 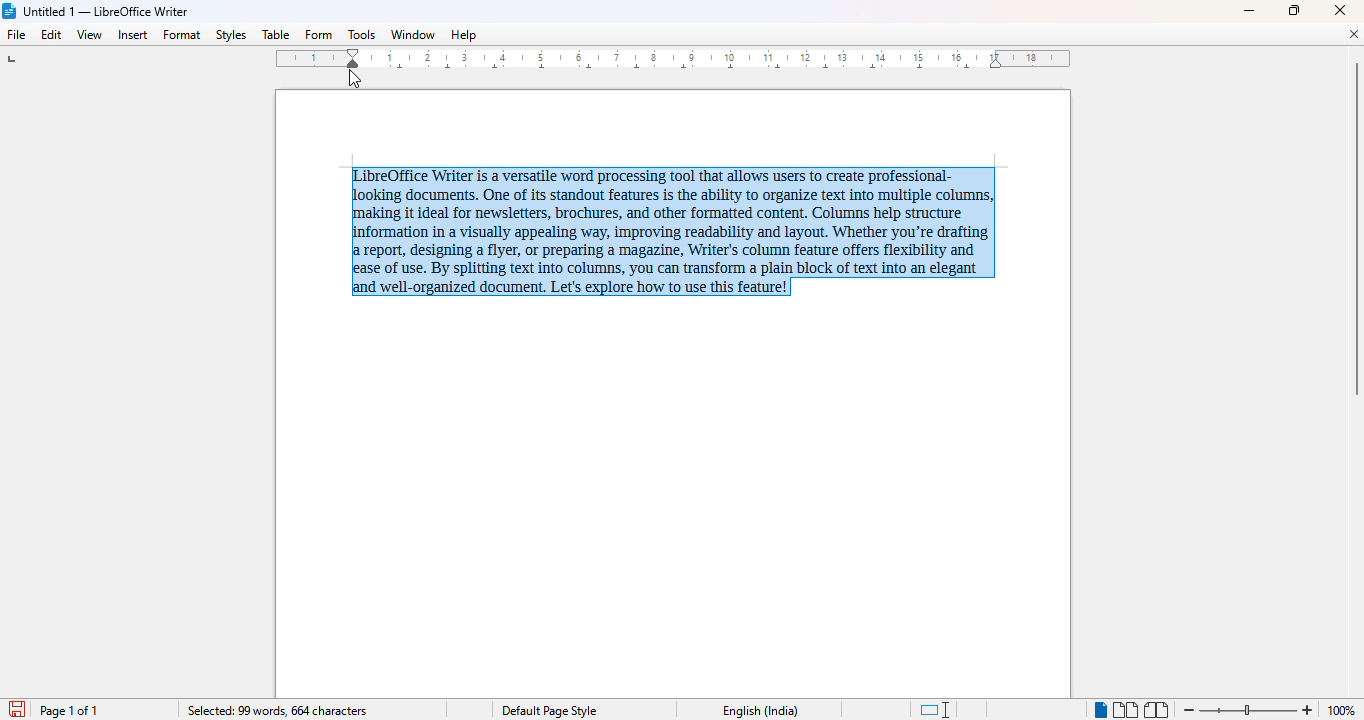 What do you see at coordinates (653, 228) in the screenshot?
I see `LibreOffice Writer is a versatile word processing tool that allows users to create professional-looking documents. One of its standout features is the ability to organize text into multiple columns, making it ideal for newsletters, brochures, and other formatted content. Columns help structure information in a visually appealing way, improving readability and layout. Whether you're drafting a report, designing a flyer, or preparing a magazine, Writer's column feature offers flexibility and ease of use. By splitting text into columns, you can transform a plain block of text into an elegant and well-organized document. Let's explore how to use this feature! (selected)` at bounding box center [653, 228].